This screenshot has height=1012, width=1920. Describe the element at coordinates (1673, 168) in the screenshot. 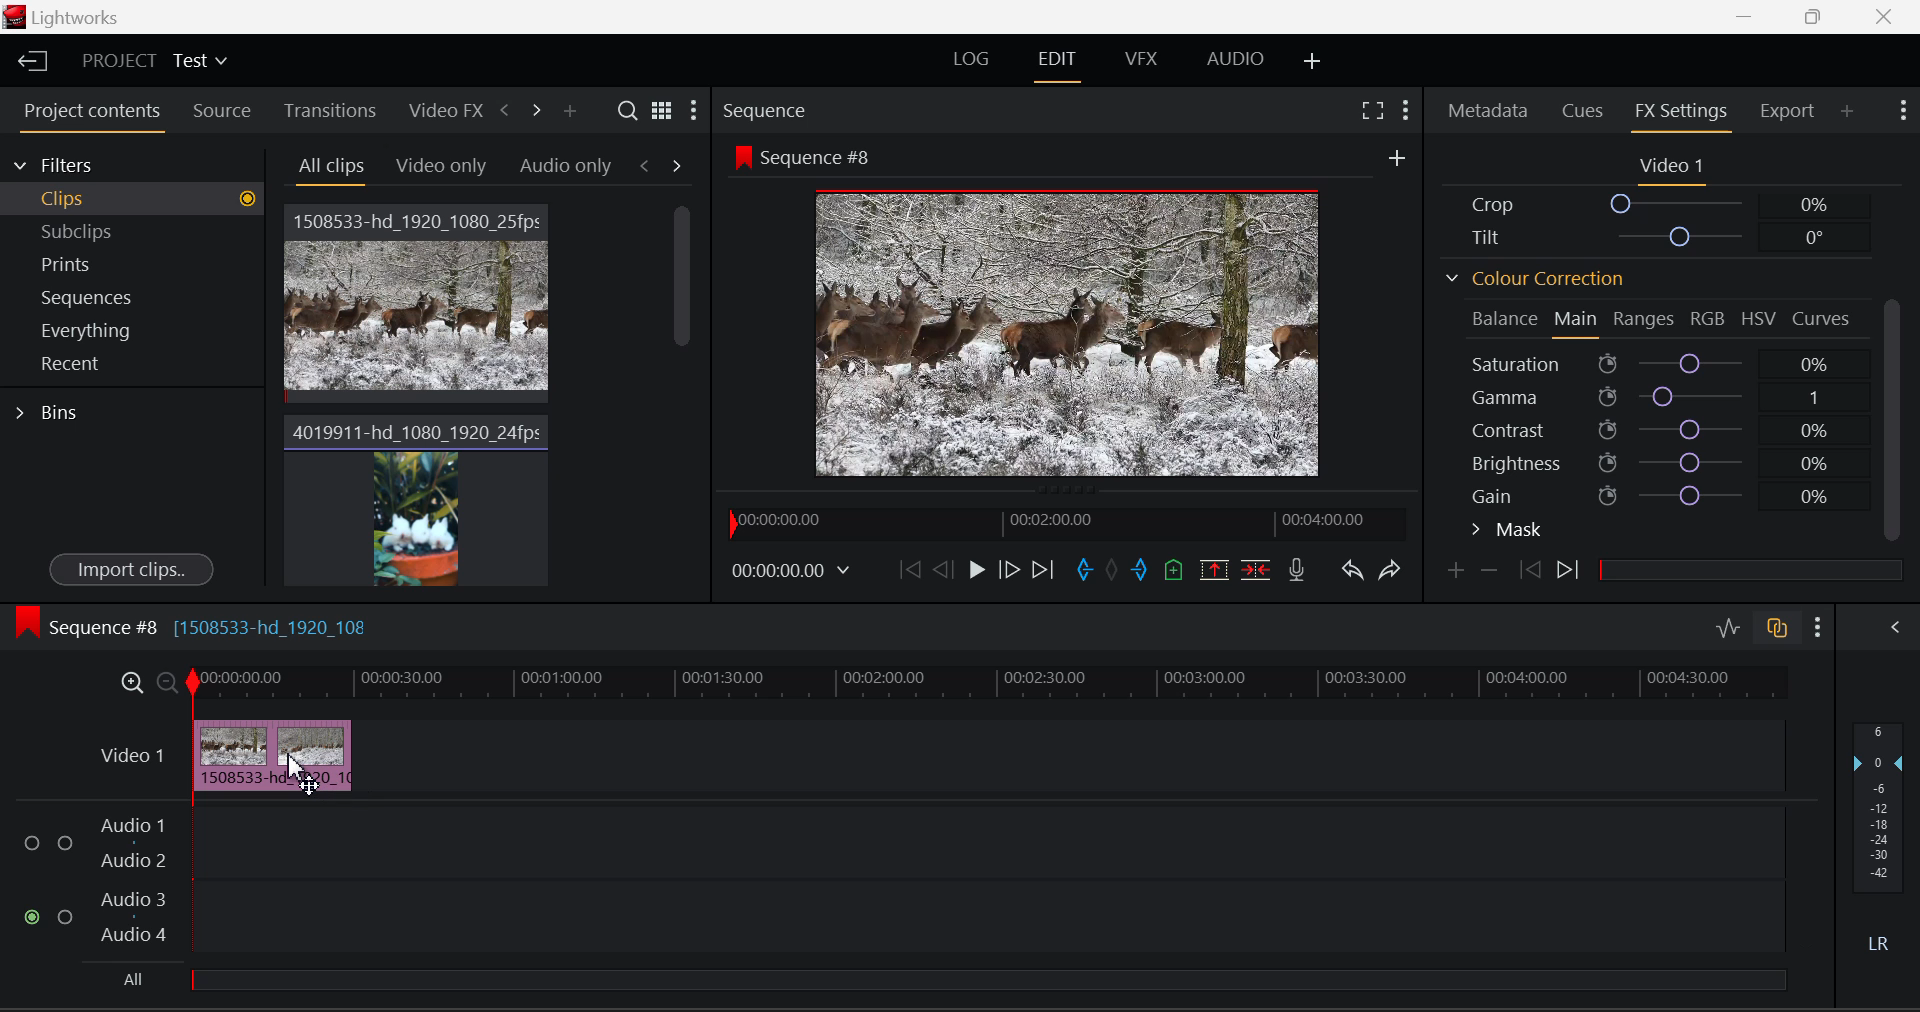

I see `Video 1 Settings` at that location.